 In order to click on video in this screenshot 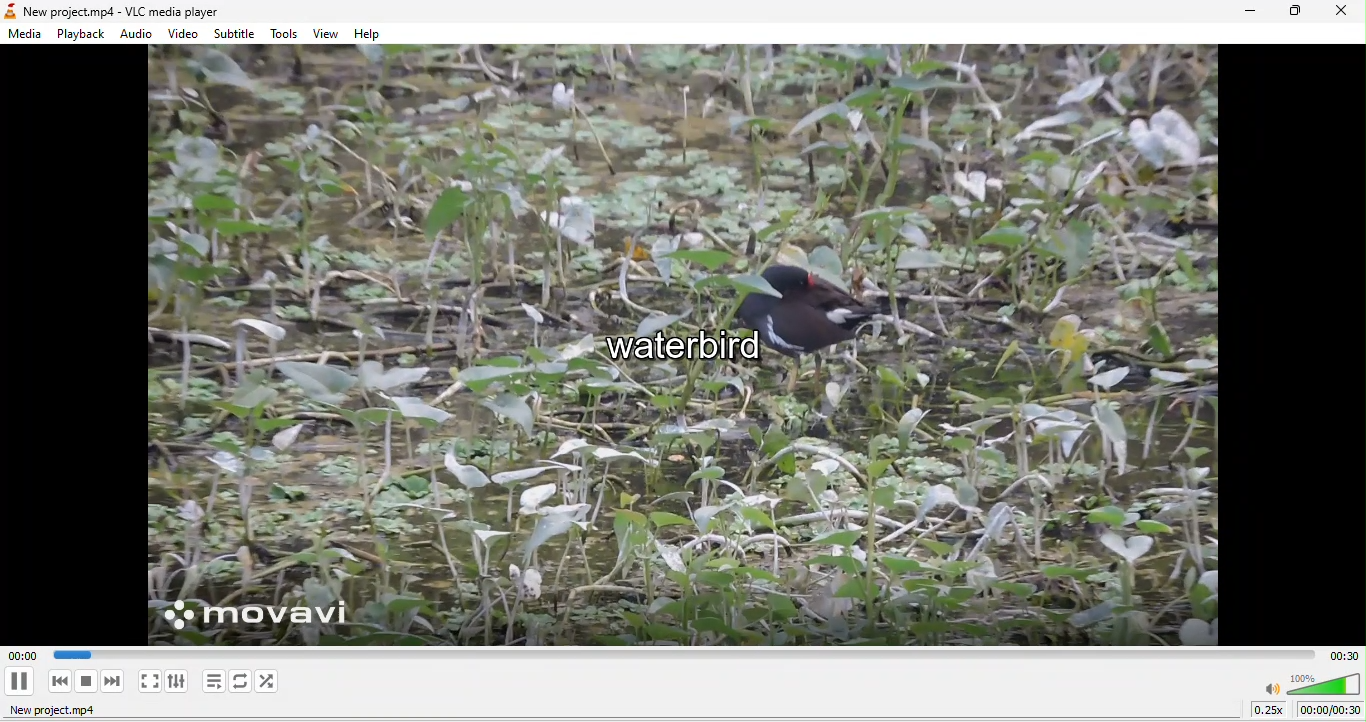, I will do `click(184, 34)`.